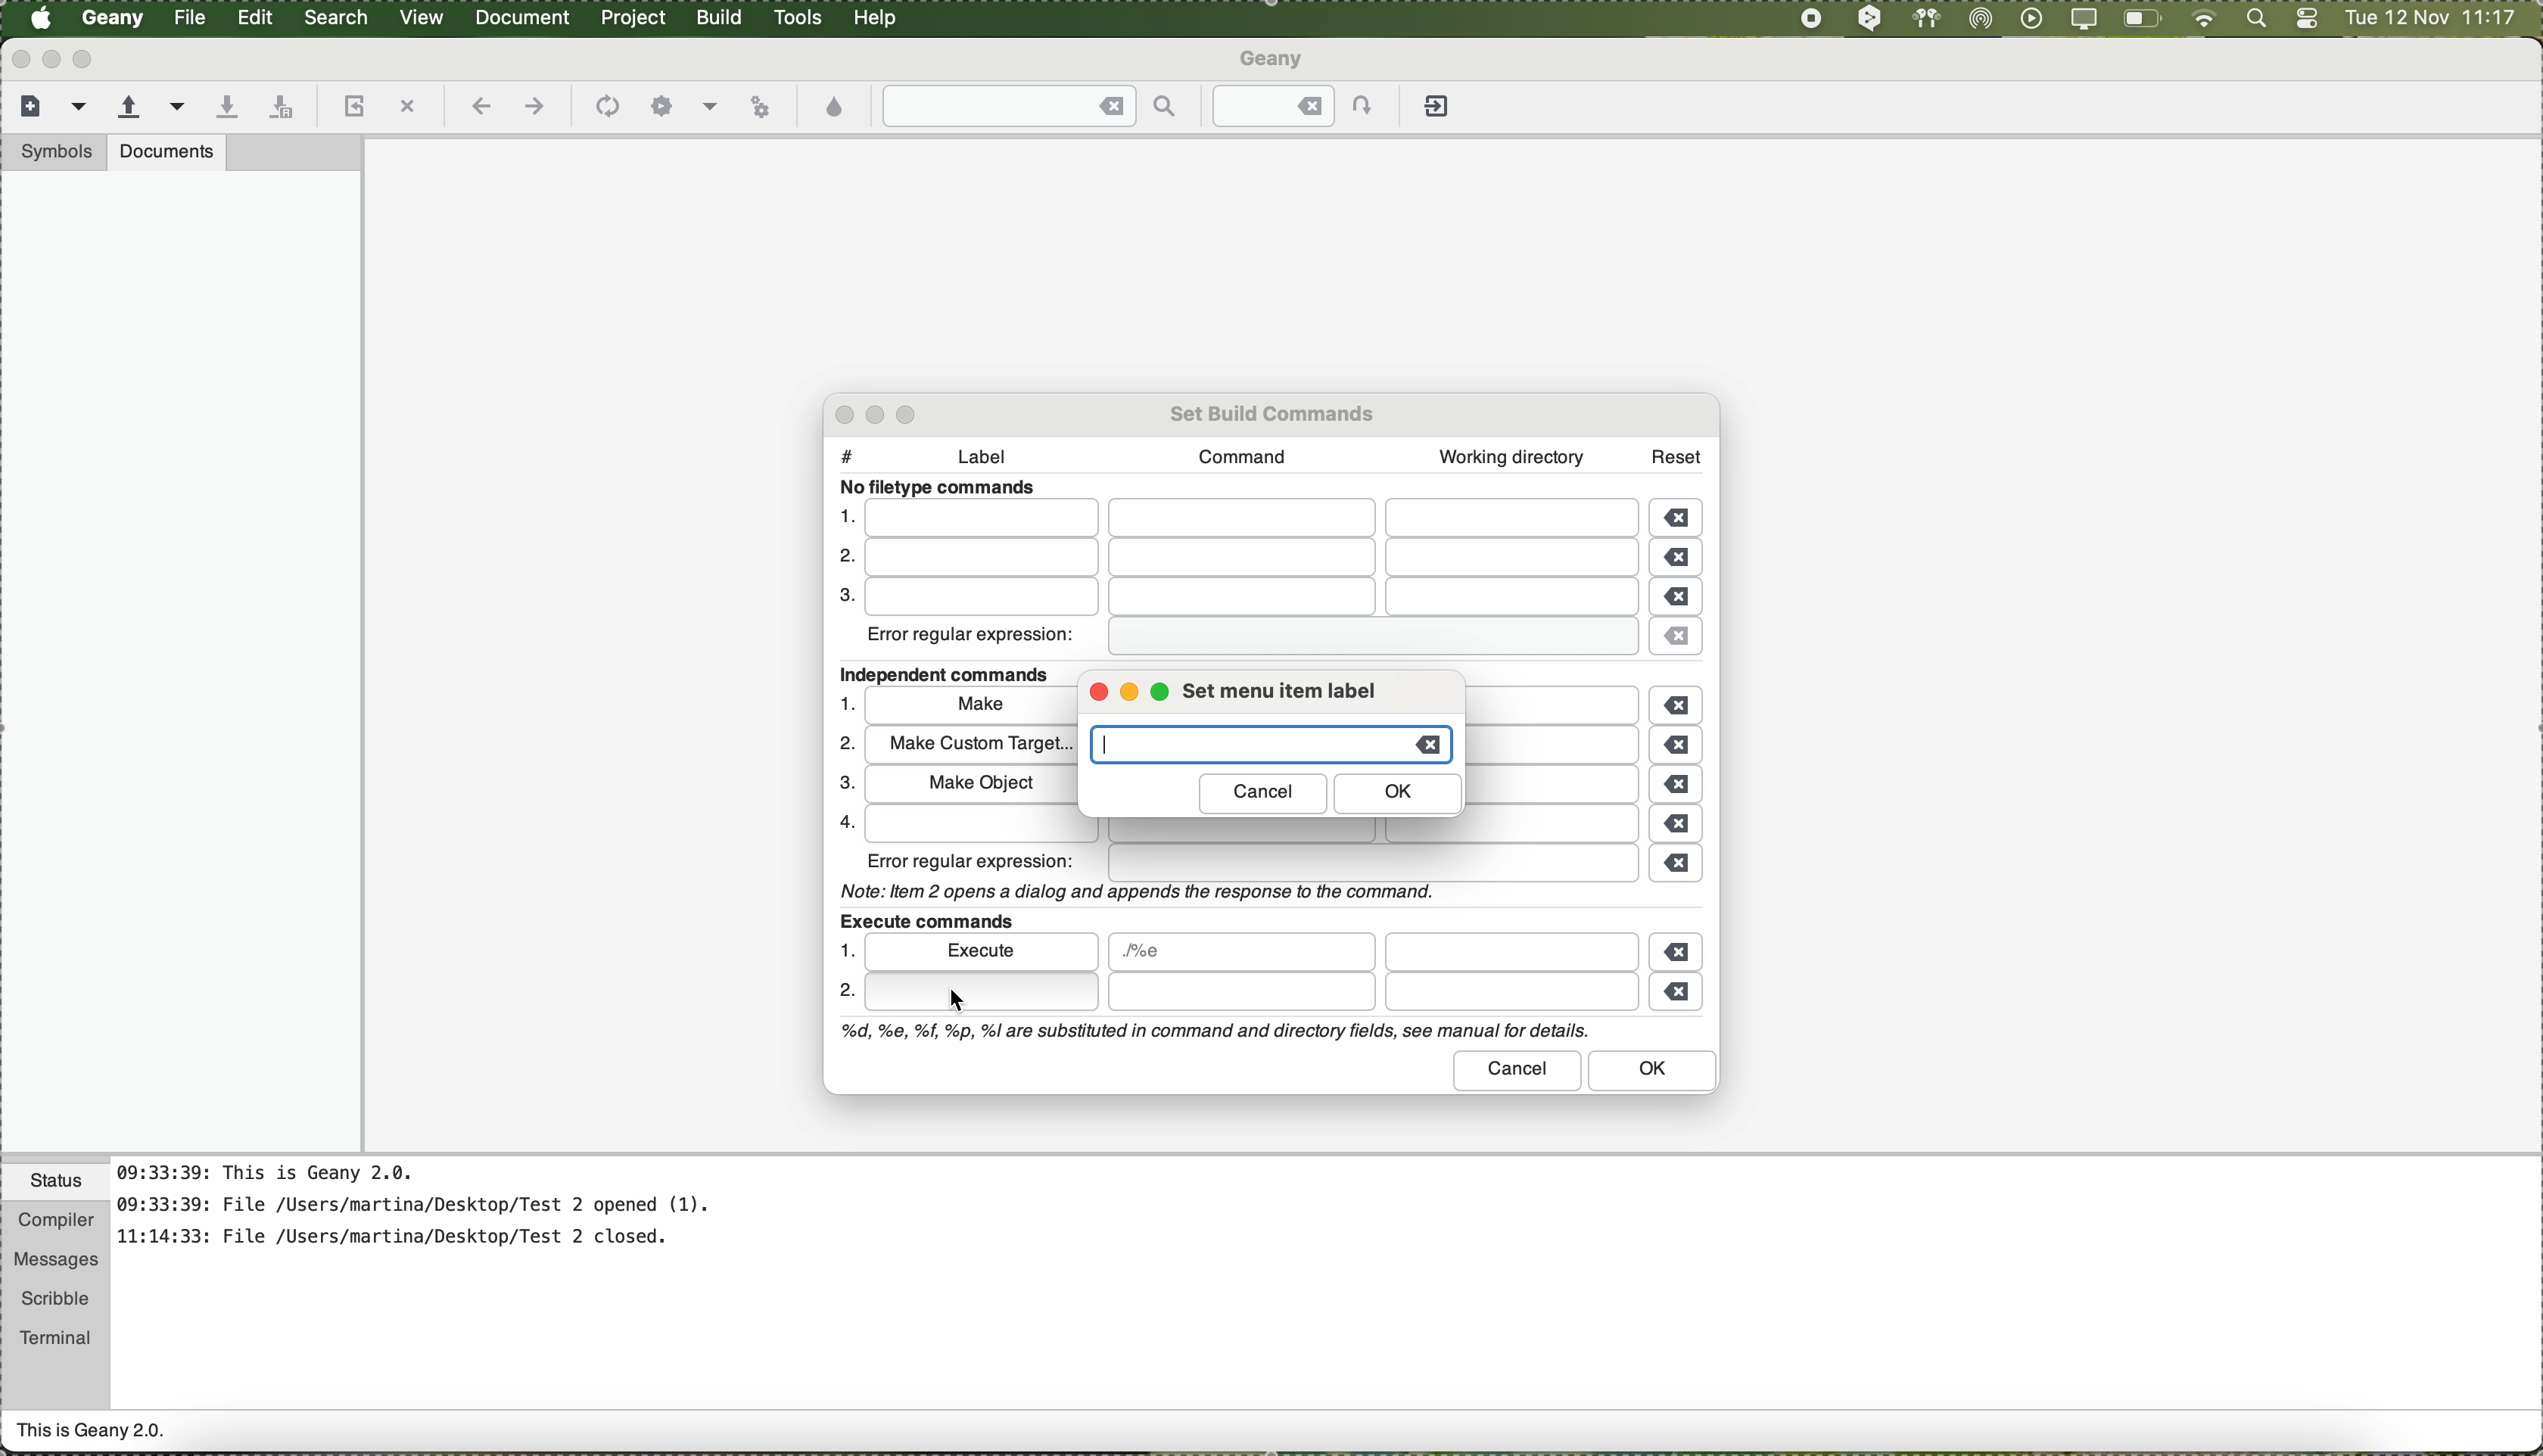  I want to click on find the entered text in the current file, so click(1031, 106).